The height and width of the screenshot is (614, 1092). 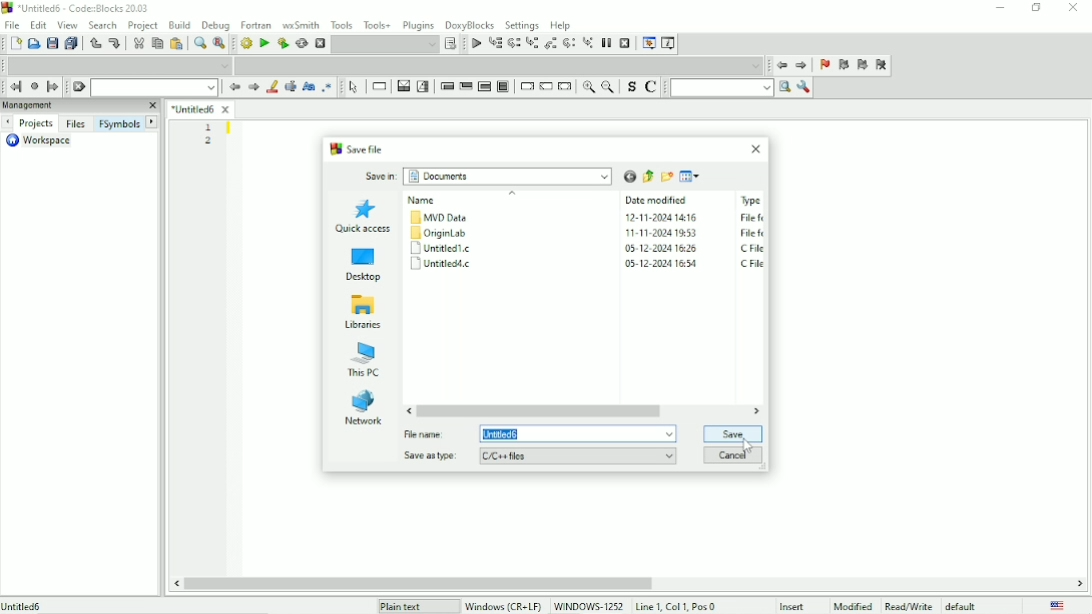 What do you see at coordinates (562, 24) in the screenshot?
I see `Help` at bounding box center [562, 24].